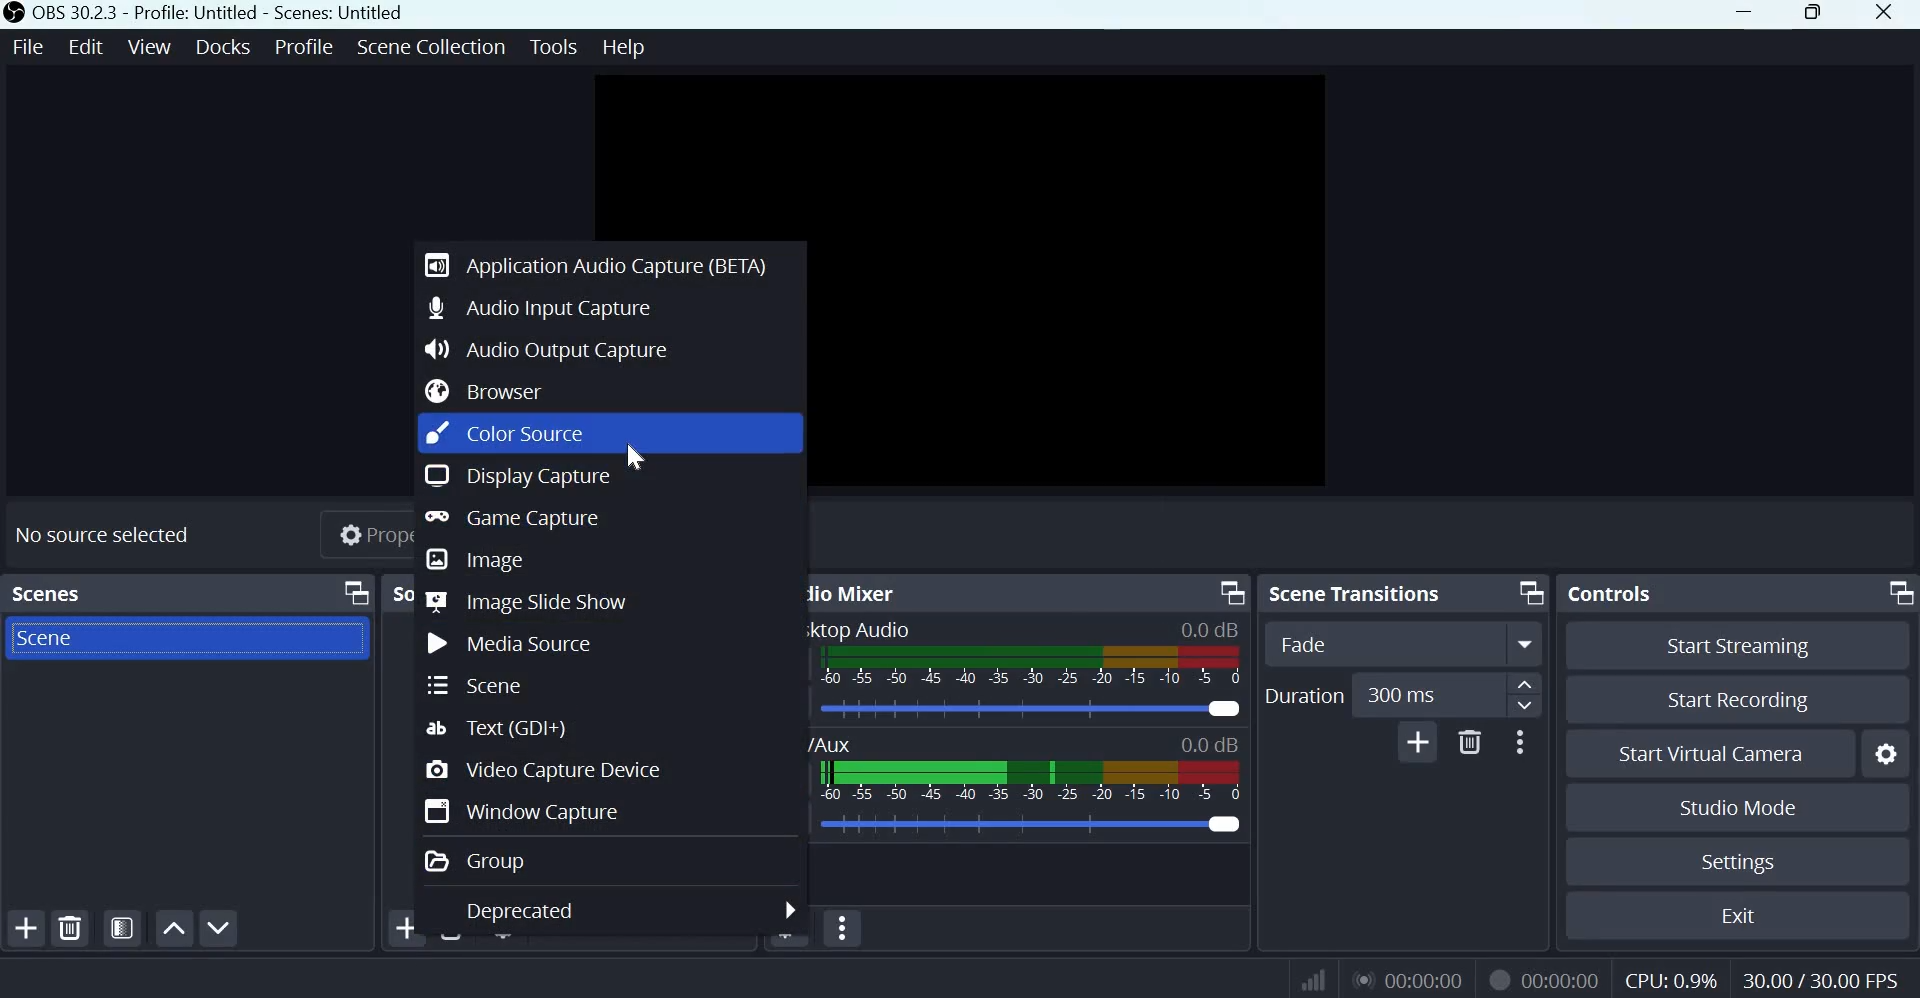  I want to click on Dock Options icon, so click(1526, 592).